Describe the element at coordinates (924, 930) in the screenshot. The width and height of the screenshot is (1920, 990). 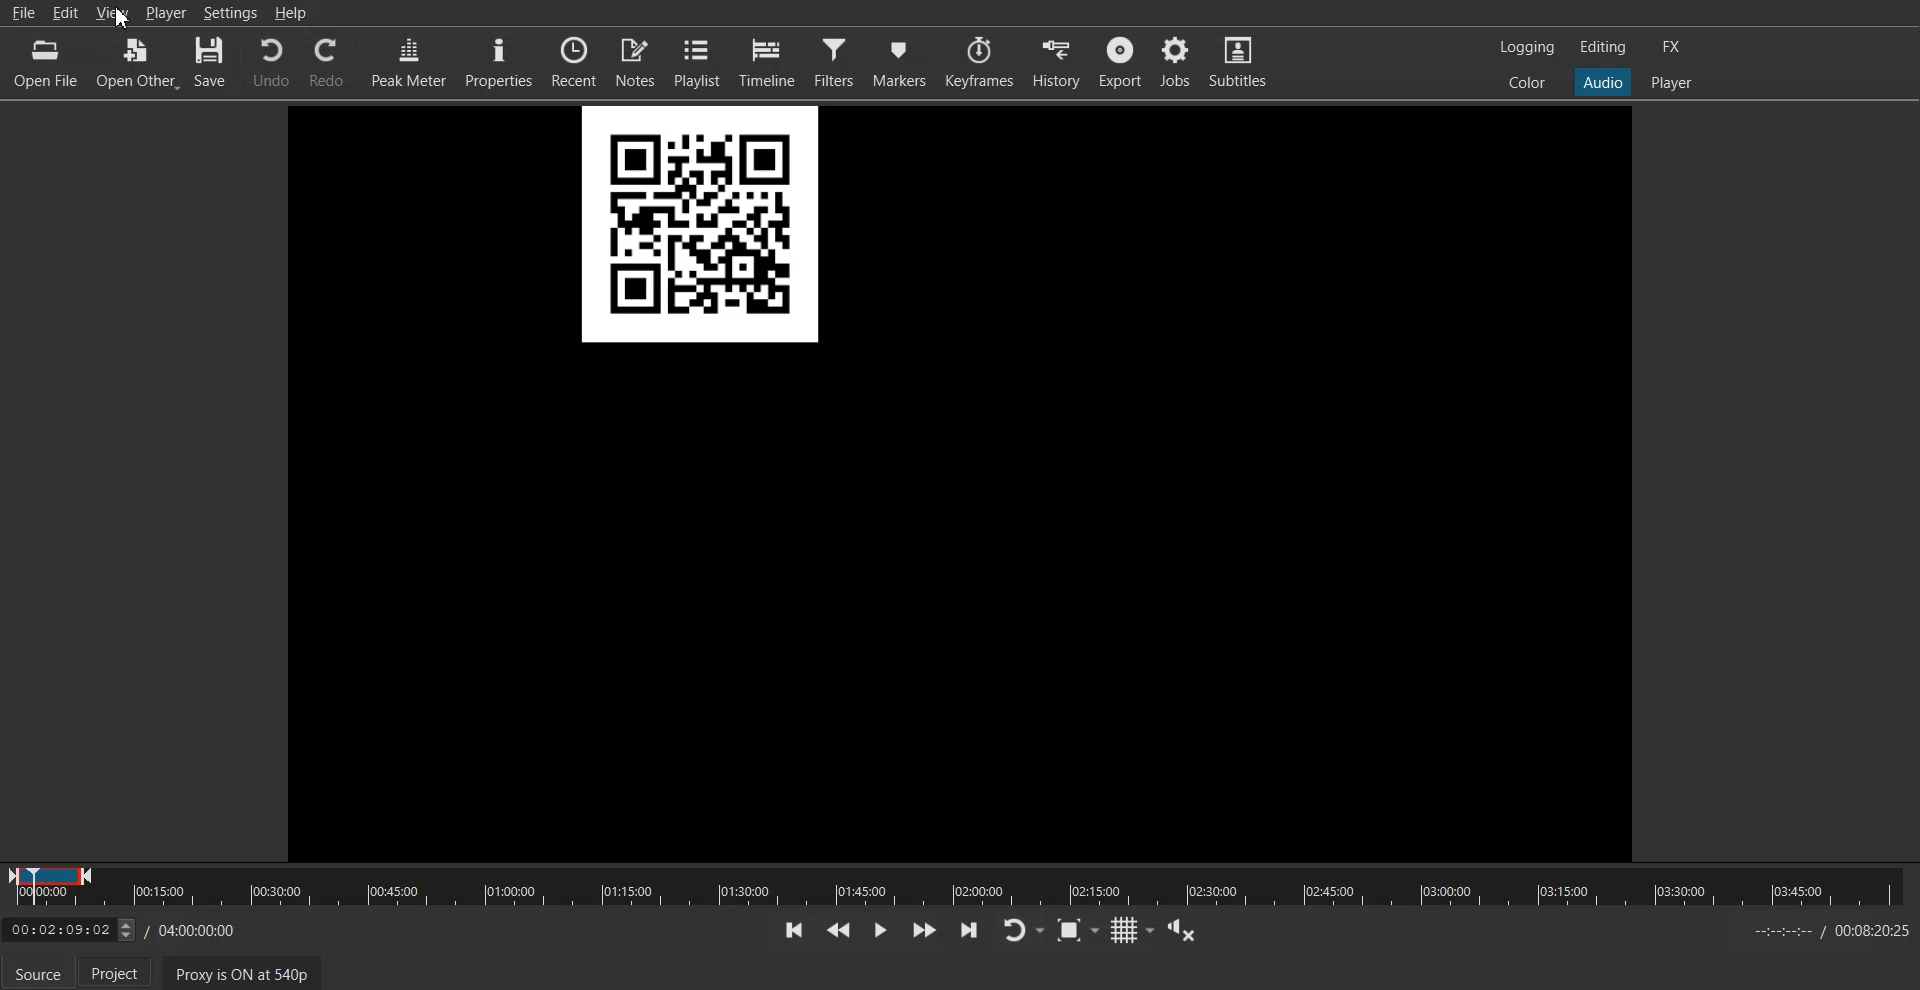
I see `Play Quickly forwards` at that location.